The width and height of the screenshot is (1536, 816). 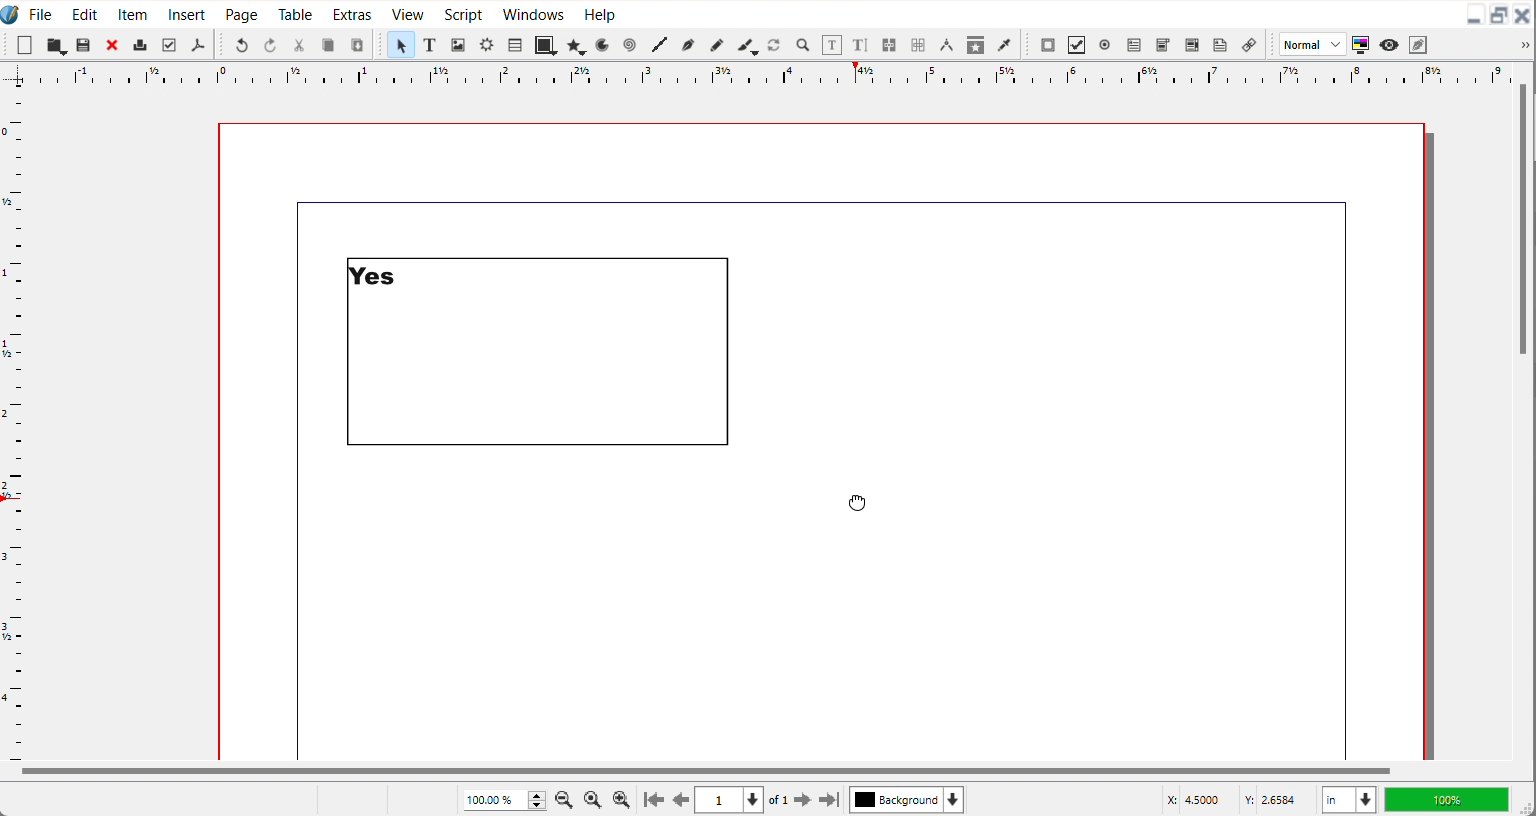 What do you see at coordinates (506, 800) in the screenshot?
I see `Adjust Zoom` at bounding box center [506, 800].